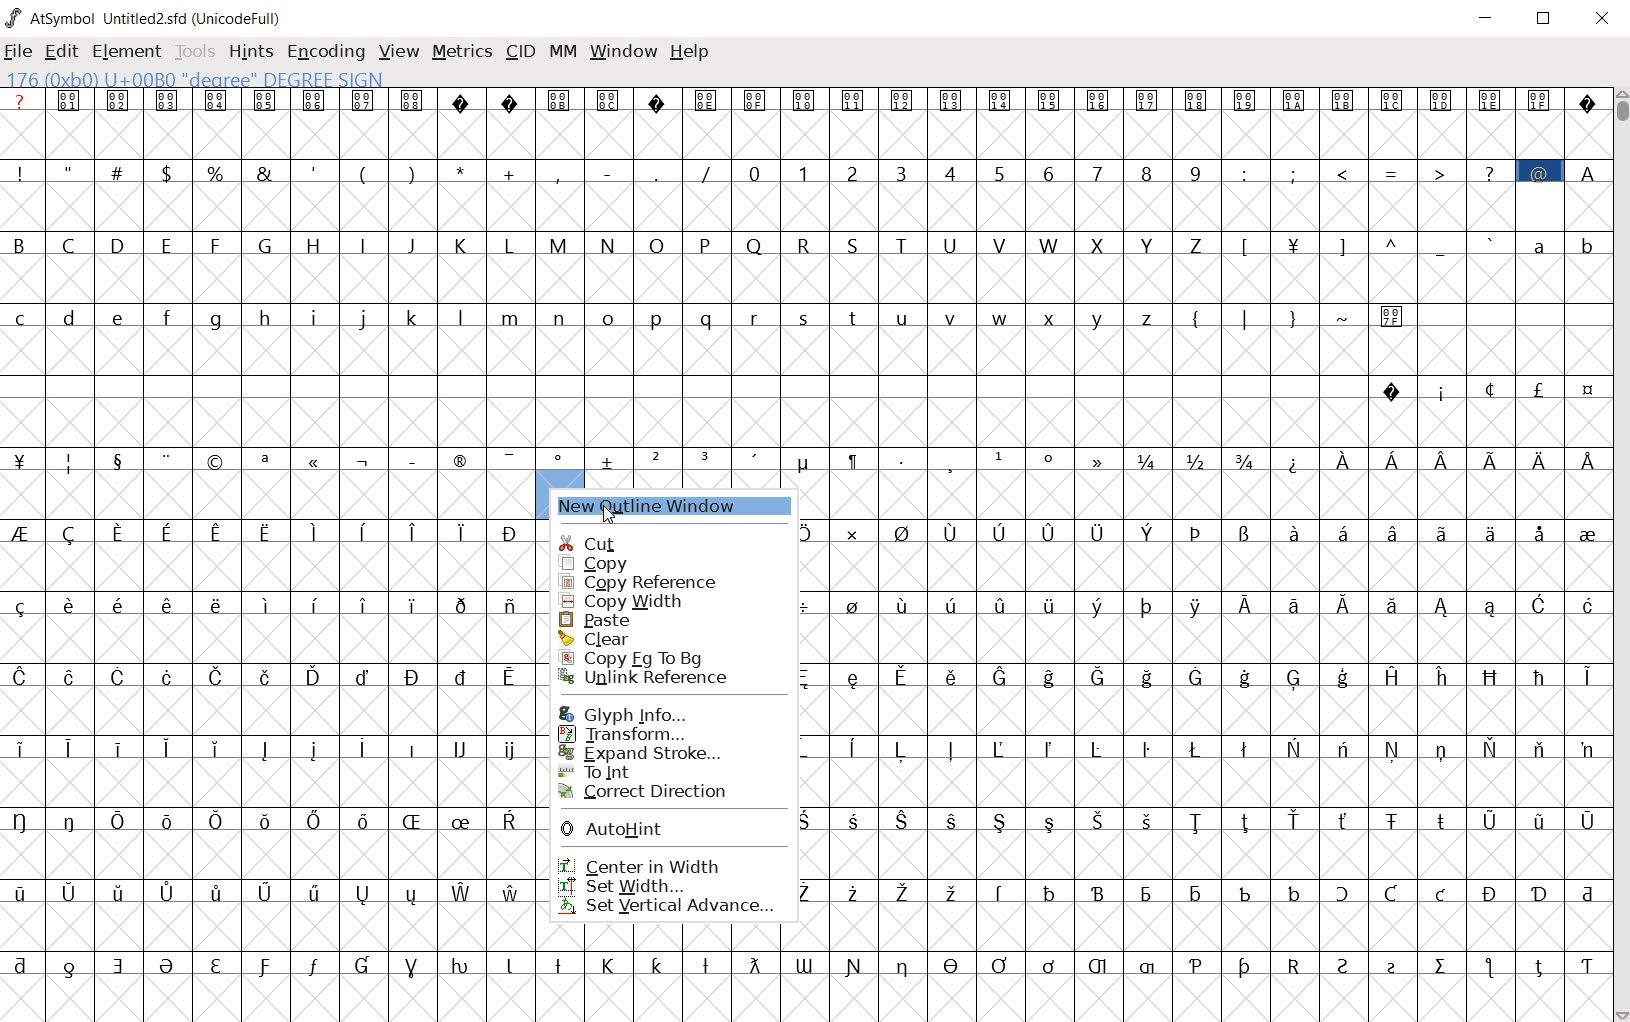 The image size is (1630, 1022). What do you see at coordinates (1200, 856) in the screenshot?
I see `empty glyph slots` at bounding box center [1200, 856].